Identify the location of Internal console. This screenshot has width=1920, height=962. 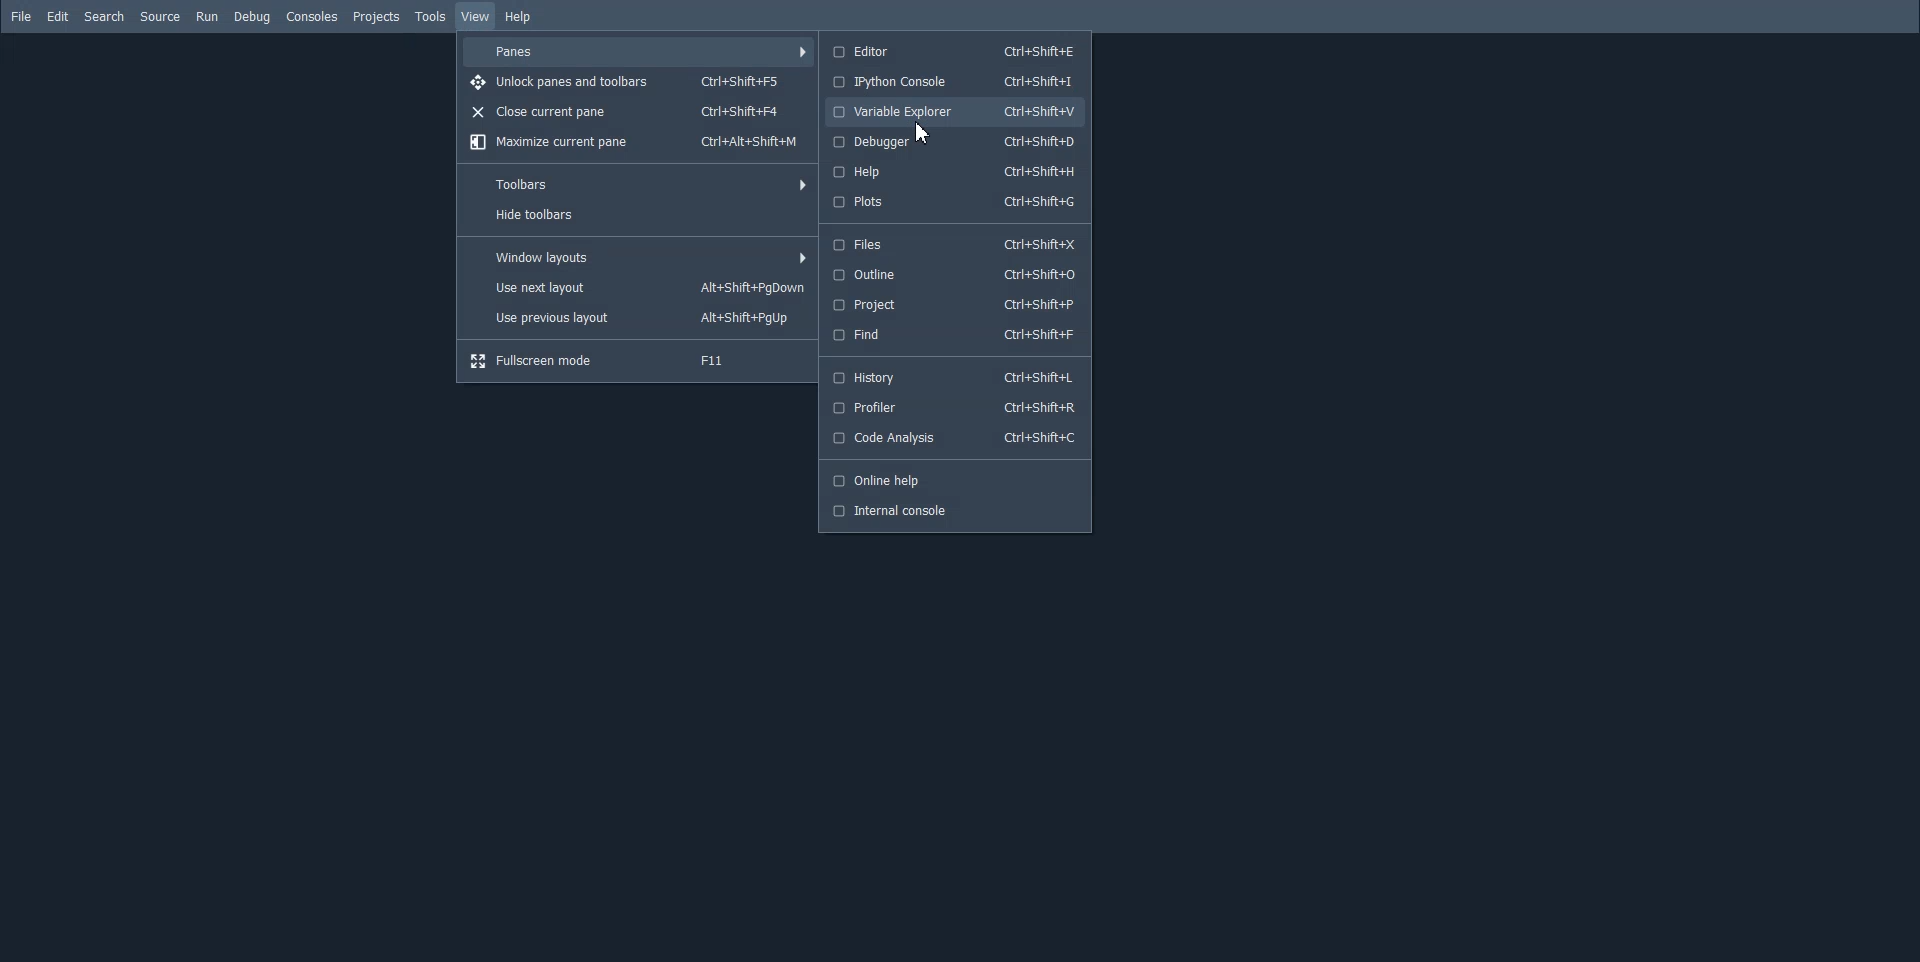
(951, 512).